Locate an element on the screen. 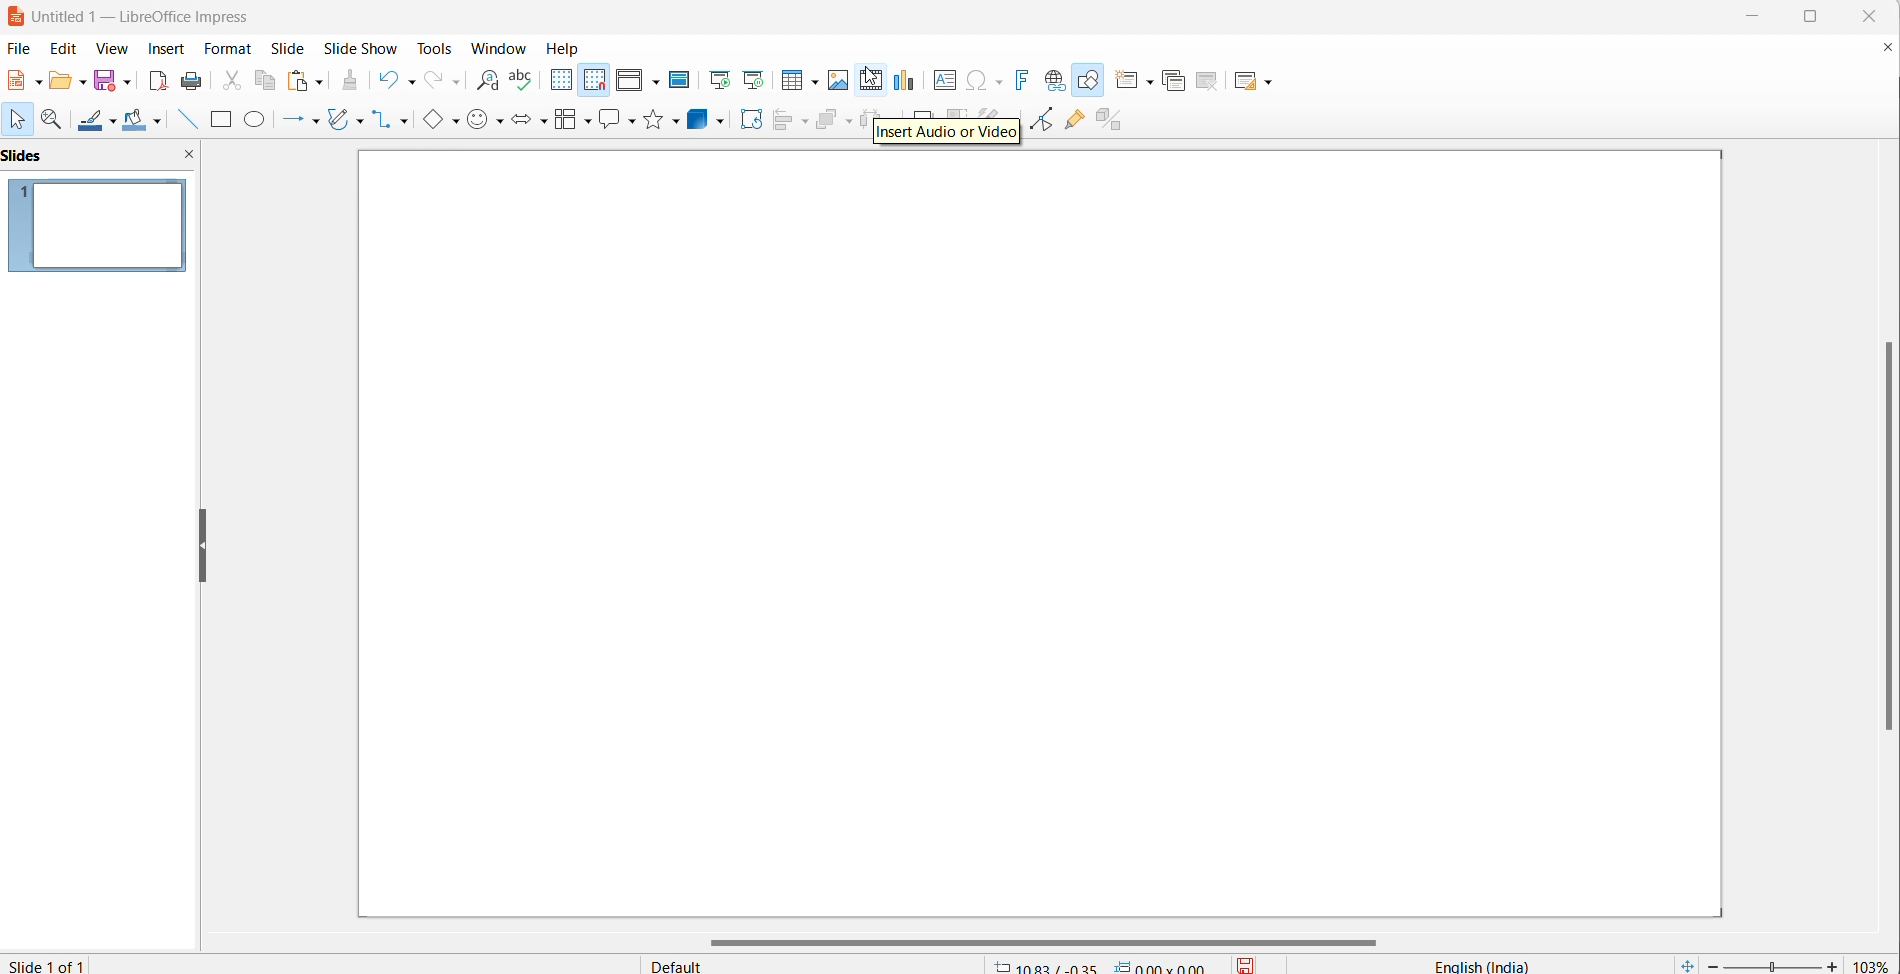 This screenshot has width=1900, height=974. rectangle is located at coordinates (219, 121).